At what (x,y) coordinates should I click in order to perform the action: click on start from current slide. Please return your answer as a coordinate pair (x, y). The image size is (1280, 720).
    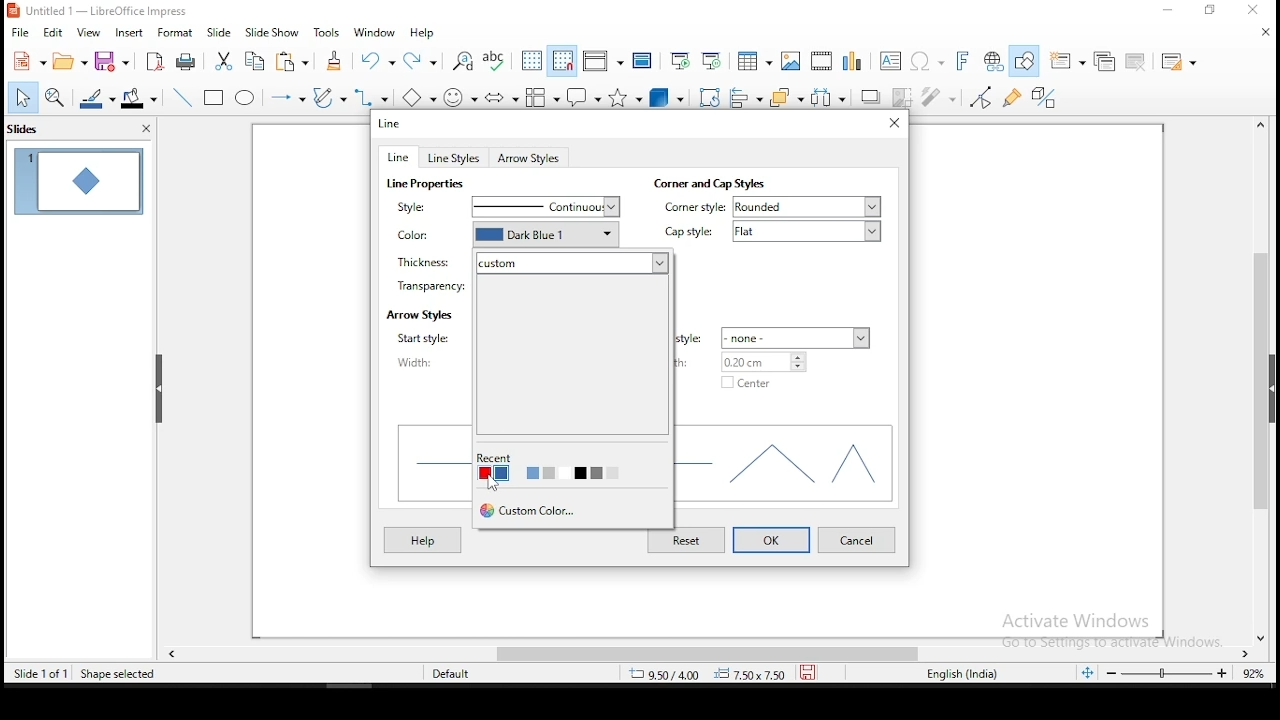
    Looking at the image, I should click on (710, 60).